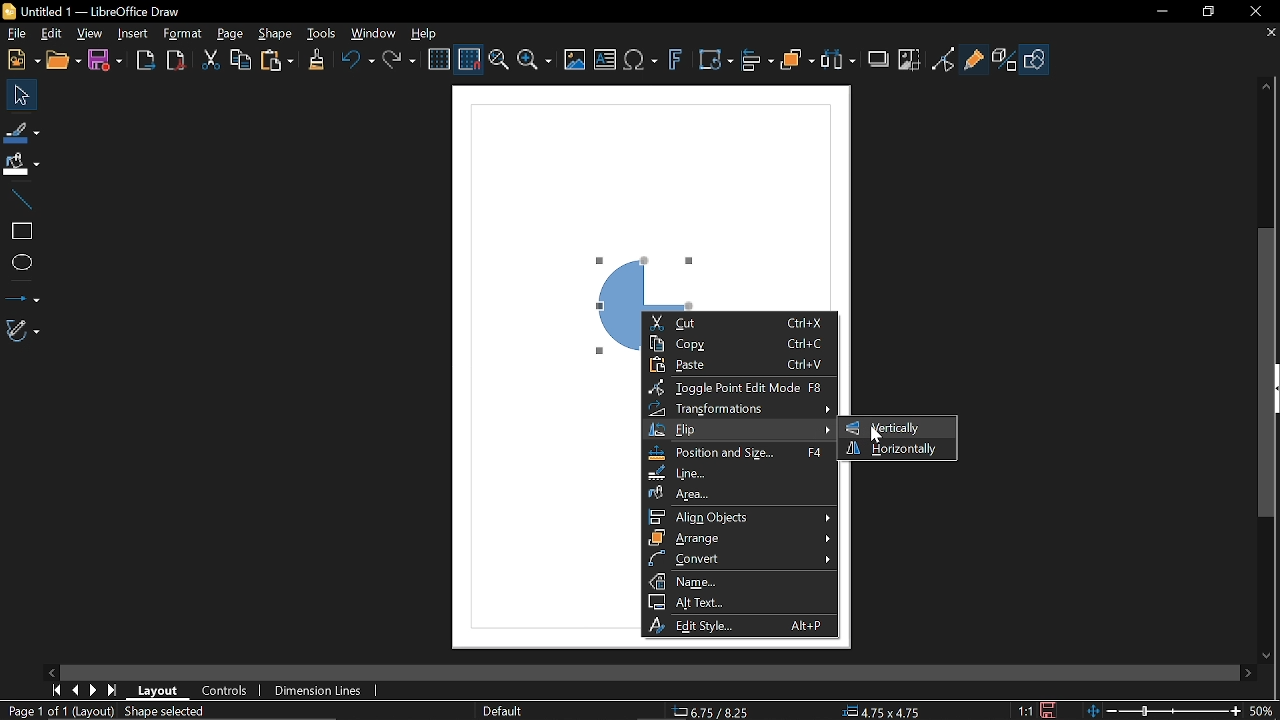 Image resolution: width=1280 pixels, height=720 pixels. What do you see at coordinates (876, 432) in the screenshot?
I see `Cursor` at bounding box center [876, 432].